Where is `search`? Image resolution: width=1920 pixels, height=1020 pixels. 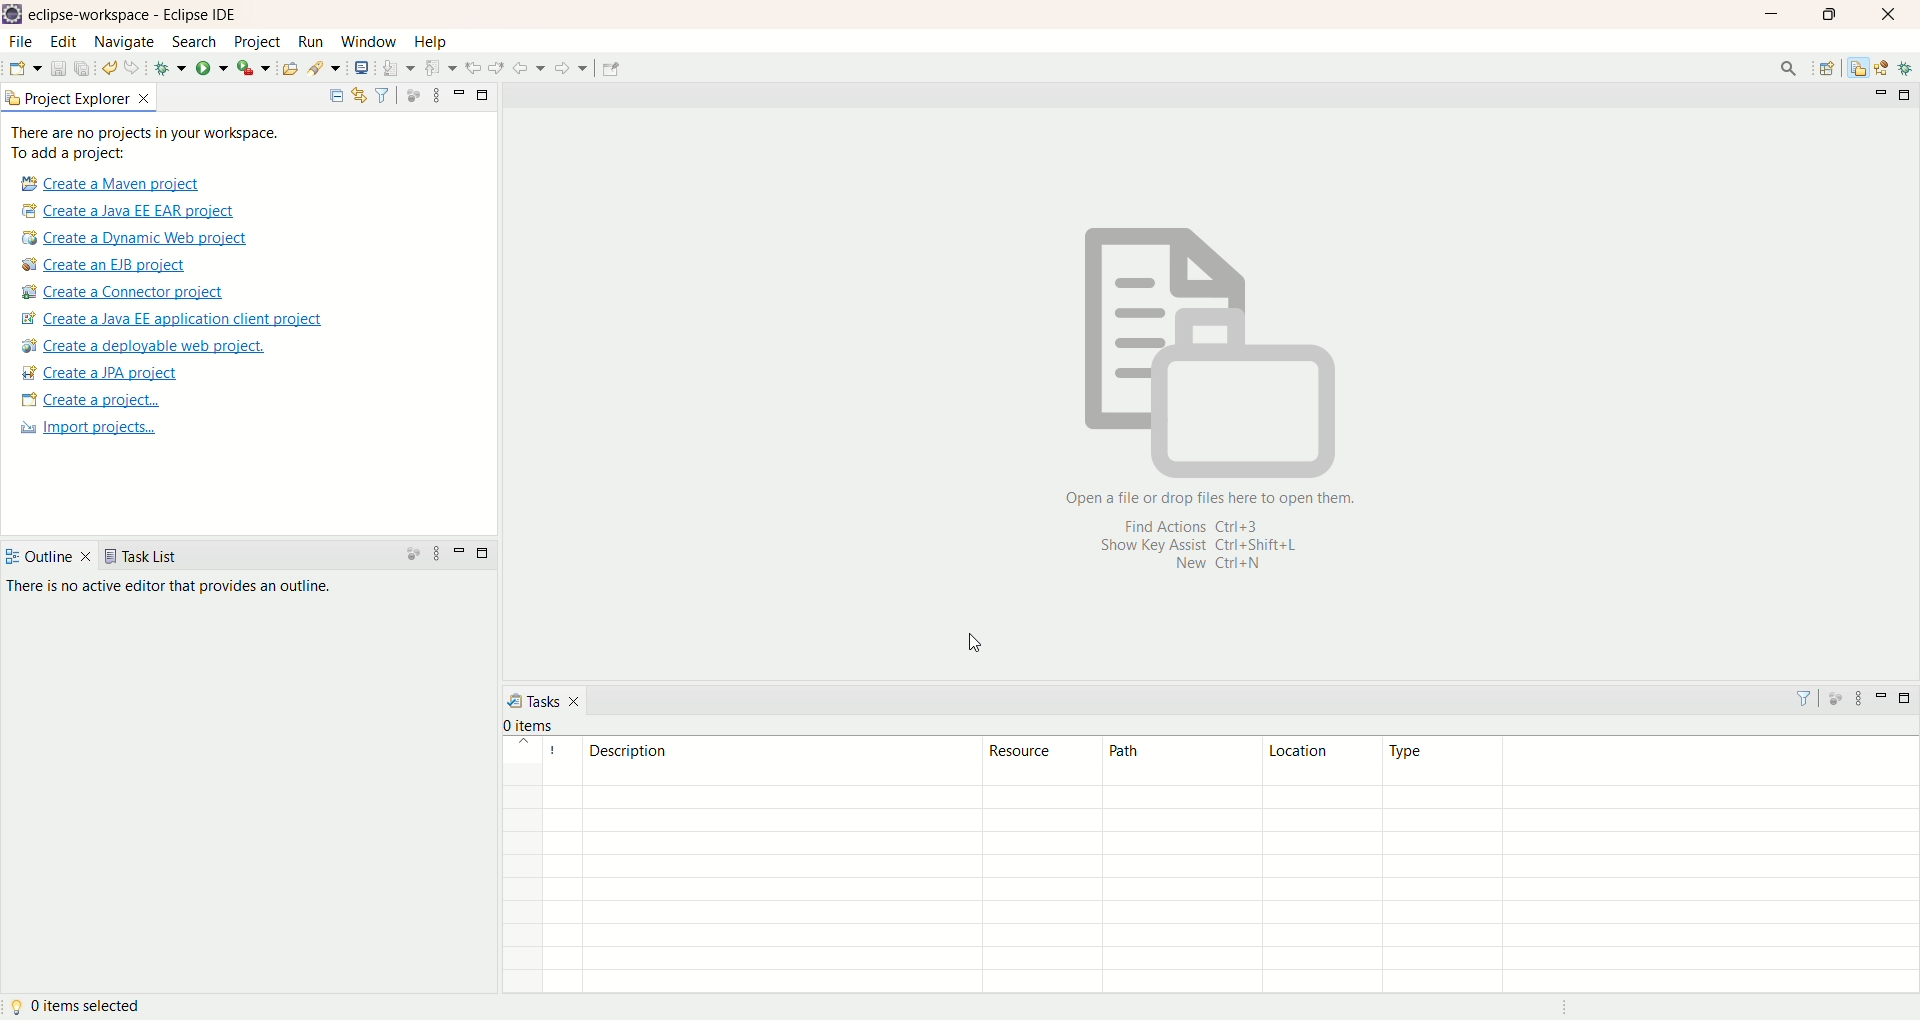
search is located at coordinates (323, 65).